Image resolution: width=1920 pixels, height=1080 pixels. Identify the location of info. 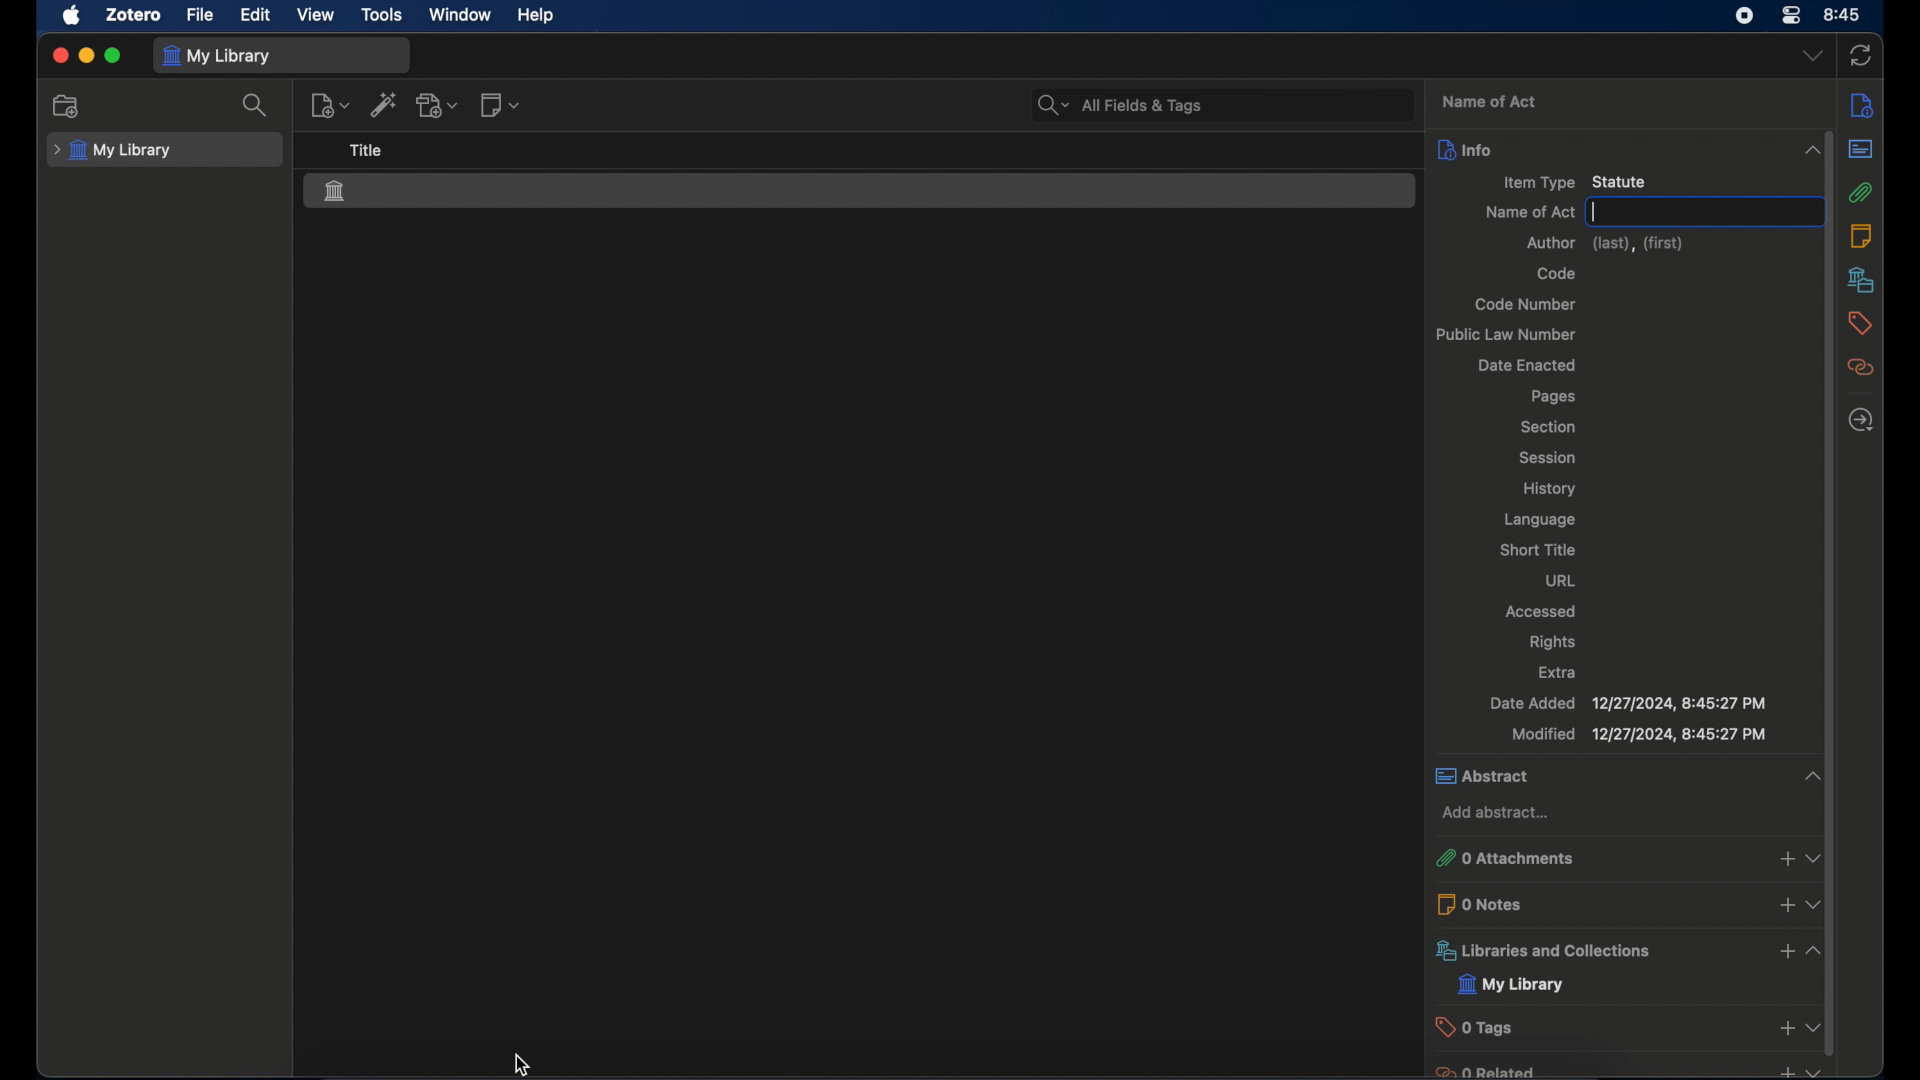
(1864, 106).